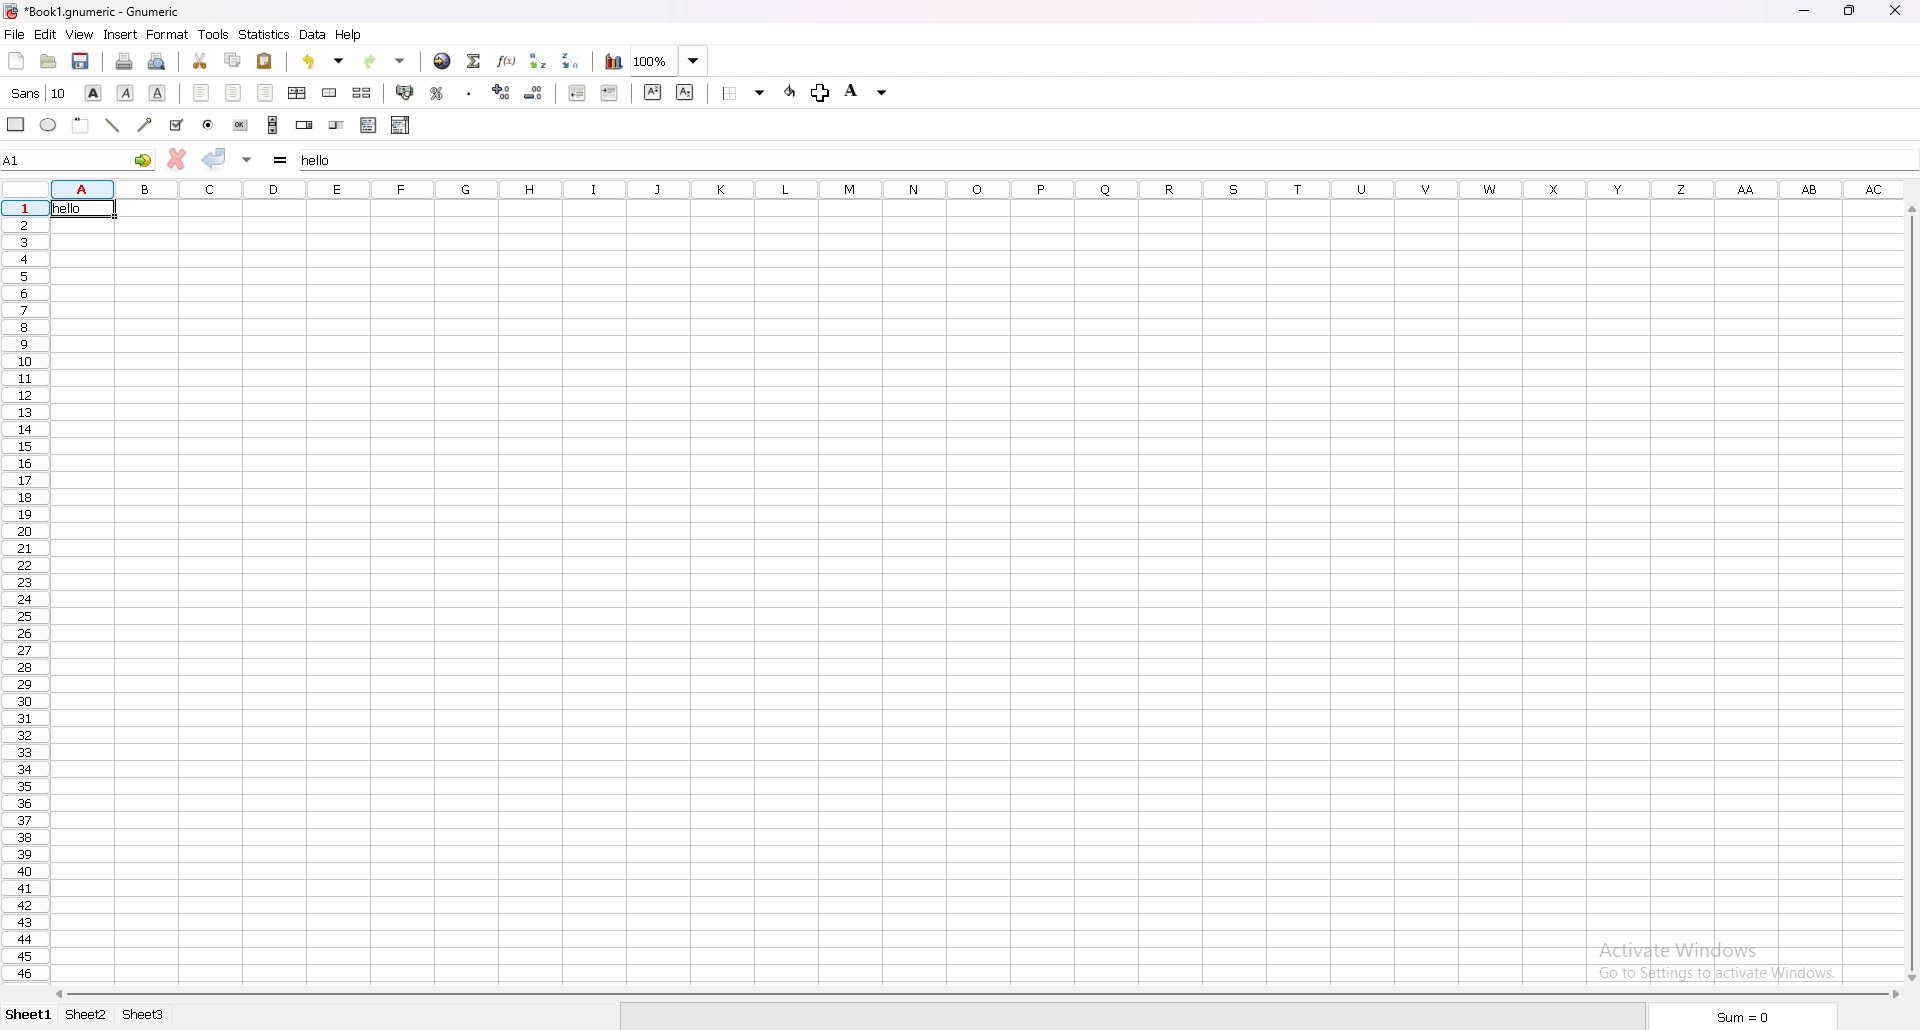 The height and width of the screenshot is (1030, 1920). What do you see at coordinates (405, 92) in the screenshot?
I see `accounting` at bounding box center [405, 92].